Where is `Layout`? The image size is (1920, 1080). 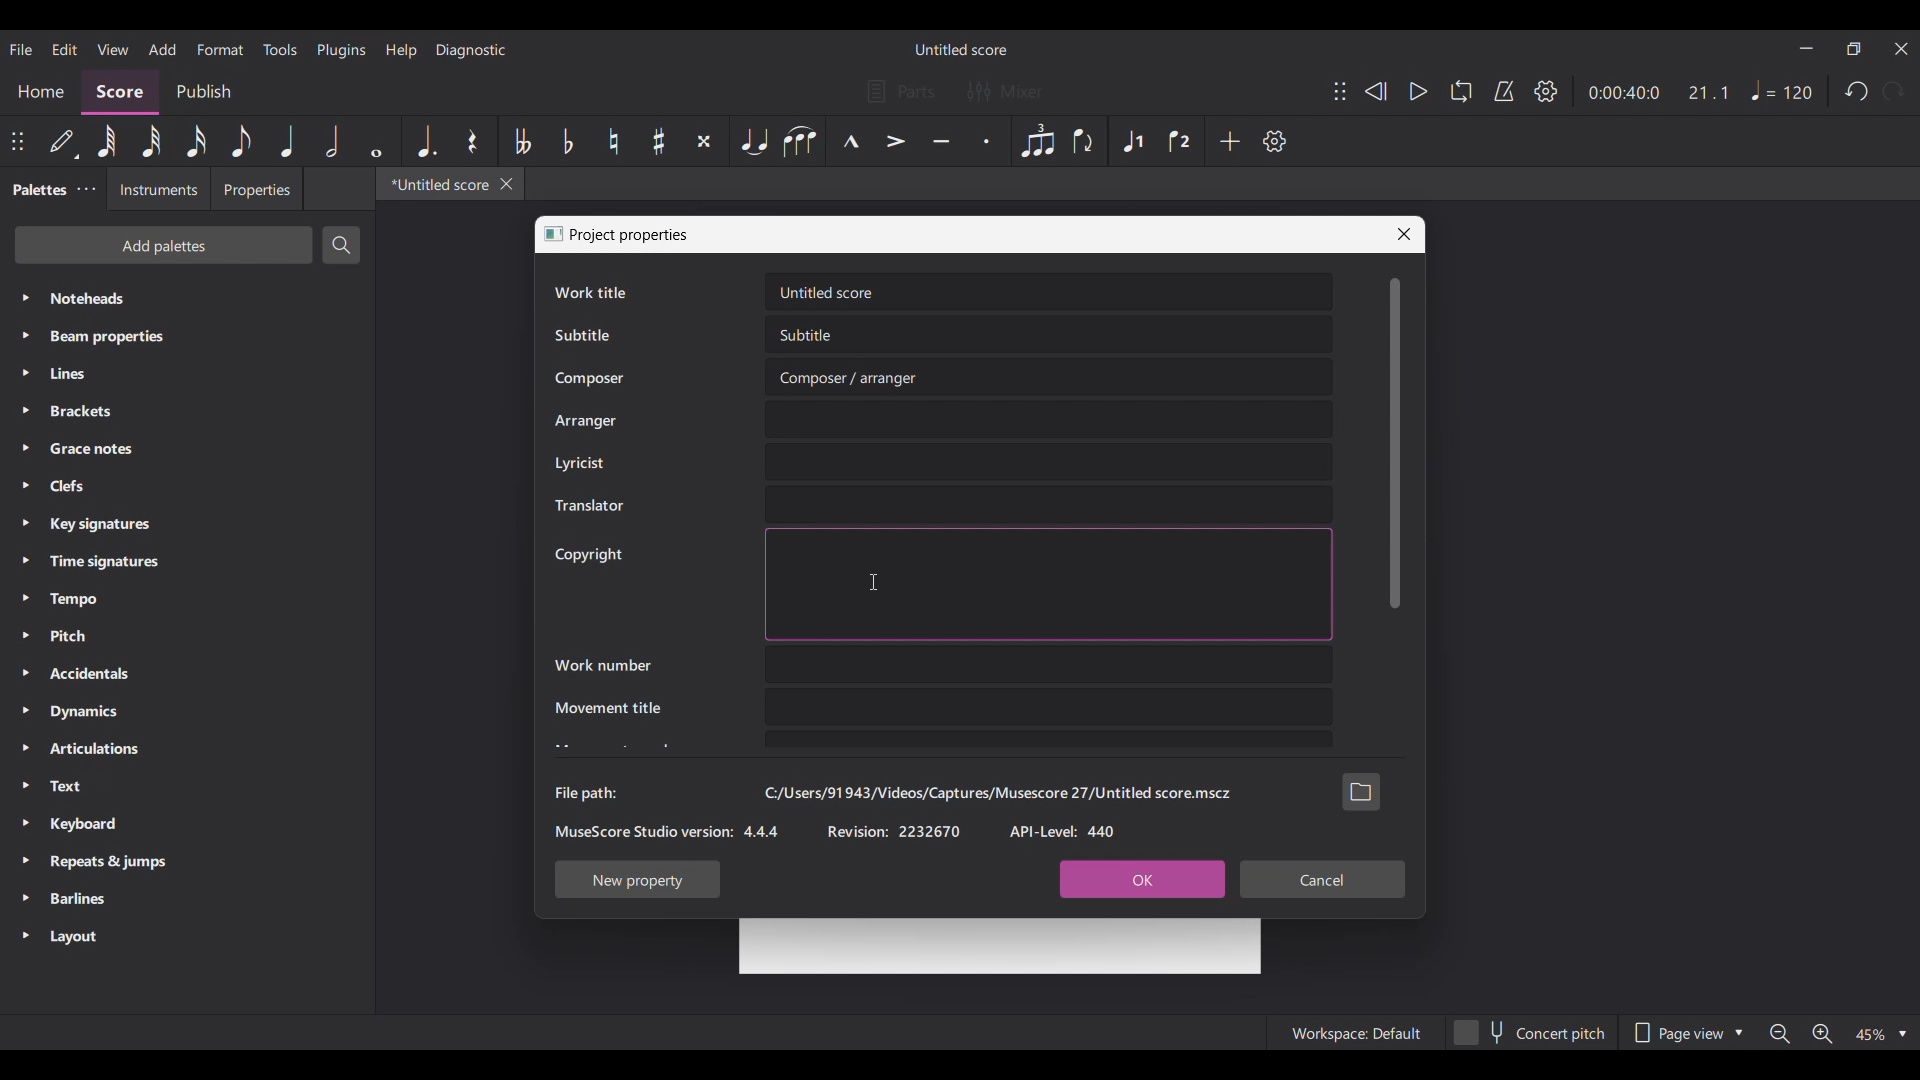
Layout is located at coordinates (187, 937).